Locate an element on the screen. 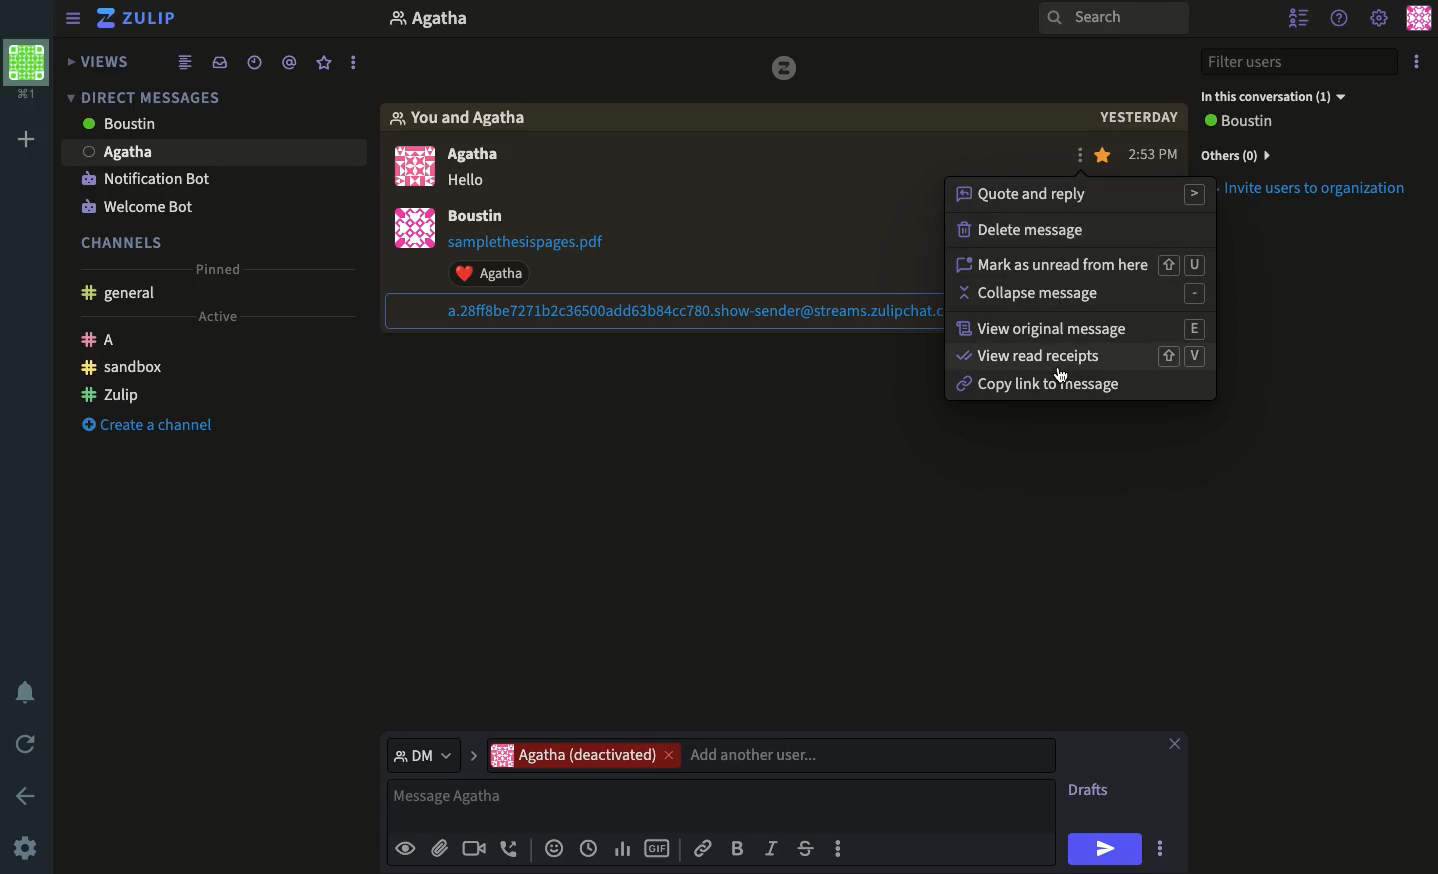 This screenshot has width=1438, height=874. View all users is located at coordinates (1256, 123).